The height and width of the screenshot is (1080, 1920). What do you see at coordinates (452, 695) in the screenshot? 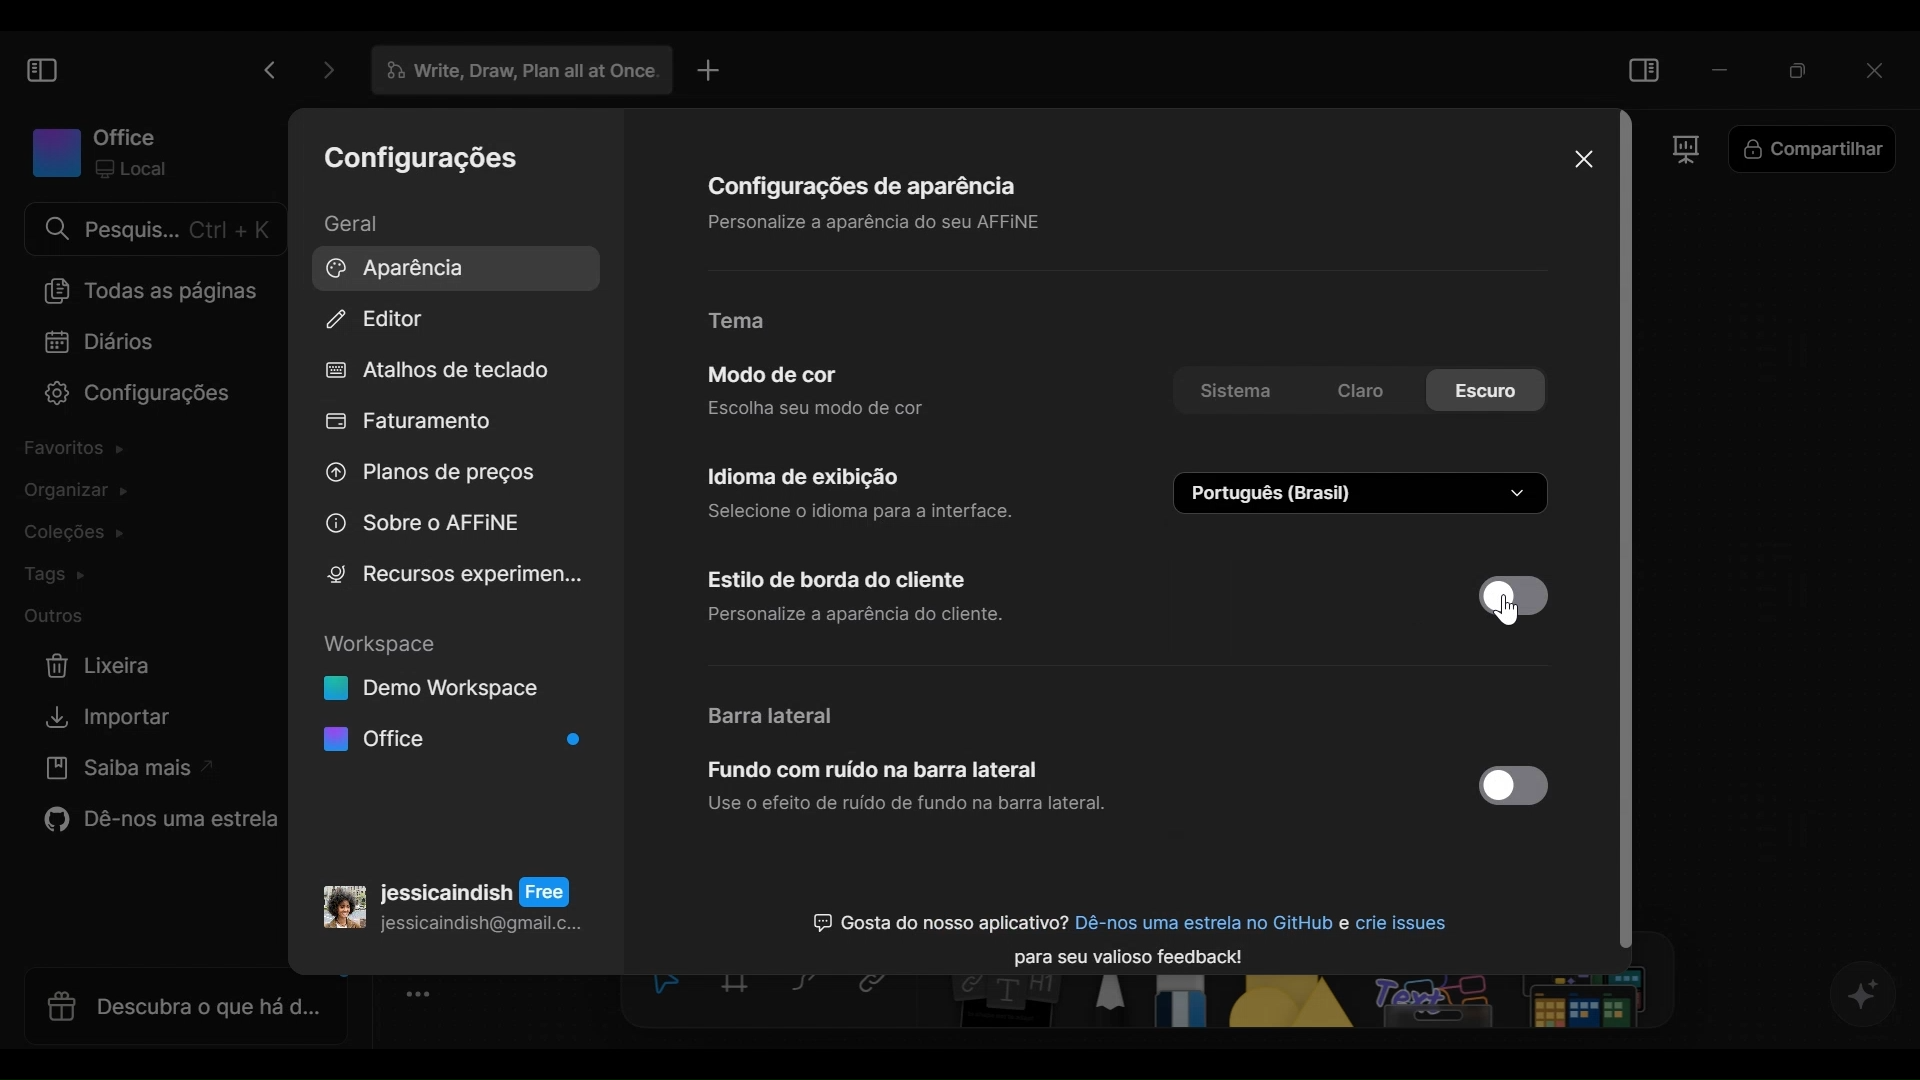
I see `Workspace` at bounding box center [452, 695].